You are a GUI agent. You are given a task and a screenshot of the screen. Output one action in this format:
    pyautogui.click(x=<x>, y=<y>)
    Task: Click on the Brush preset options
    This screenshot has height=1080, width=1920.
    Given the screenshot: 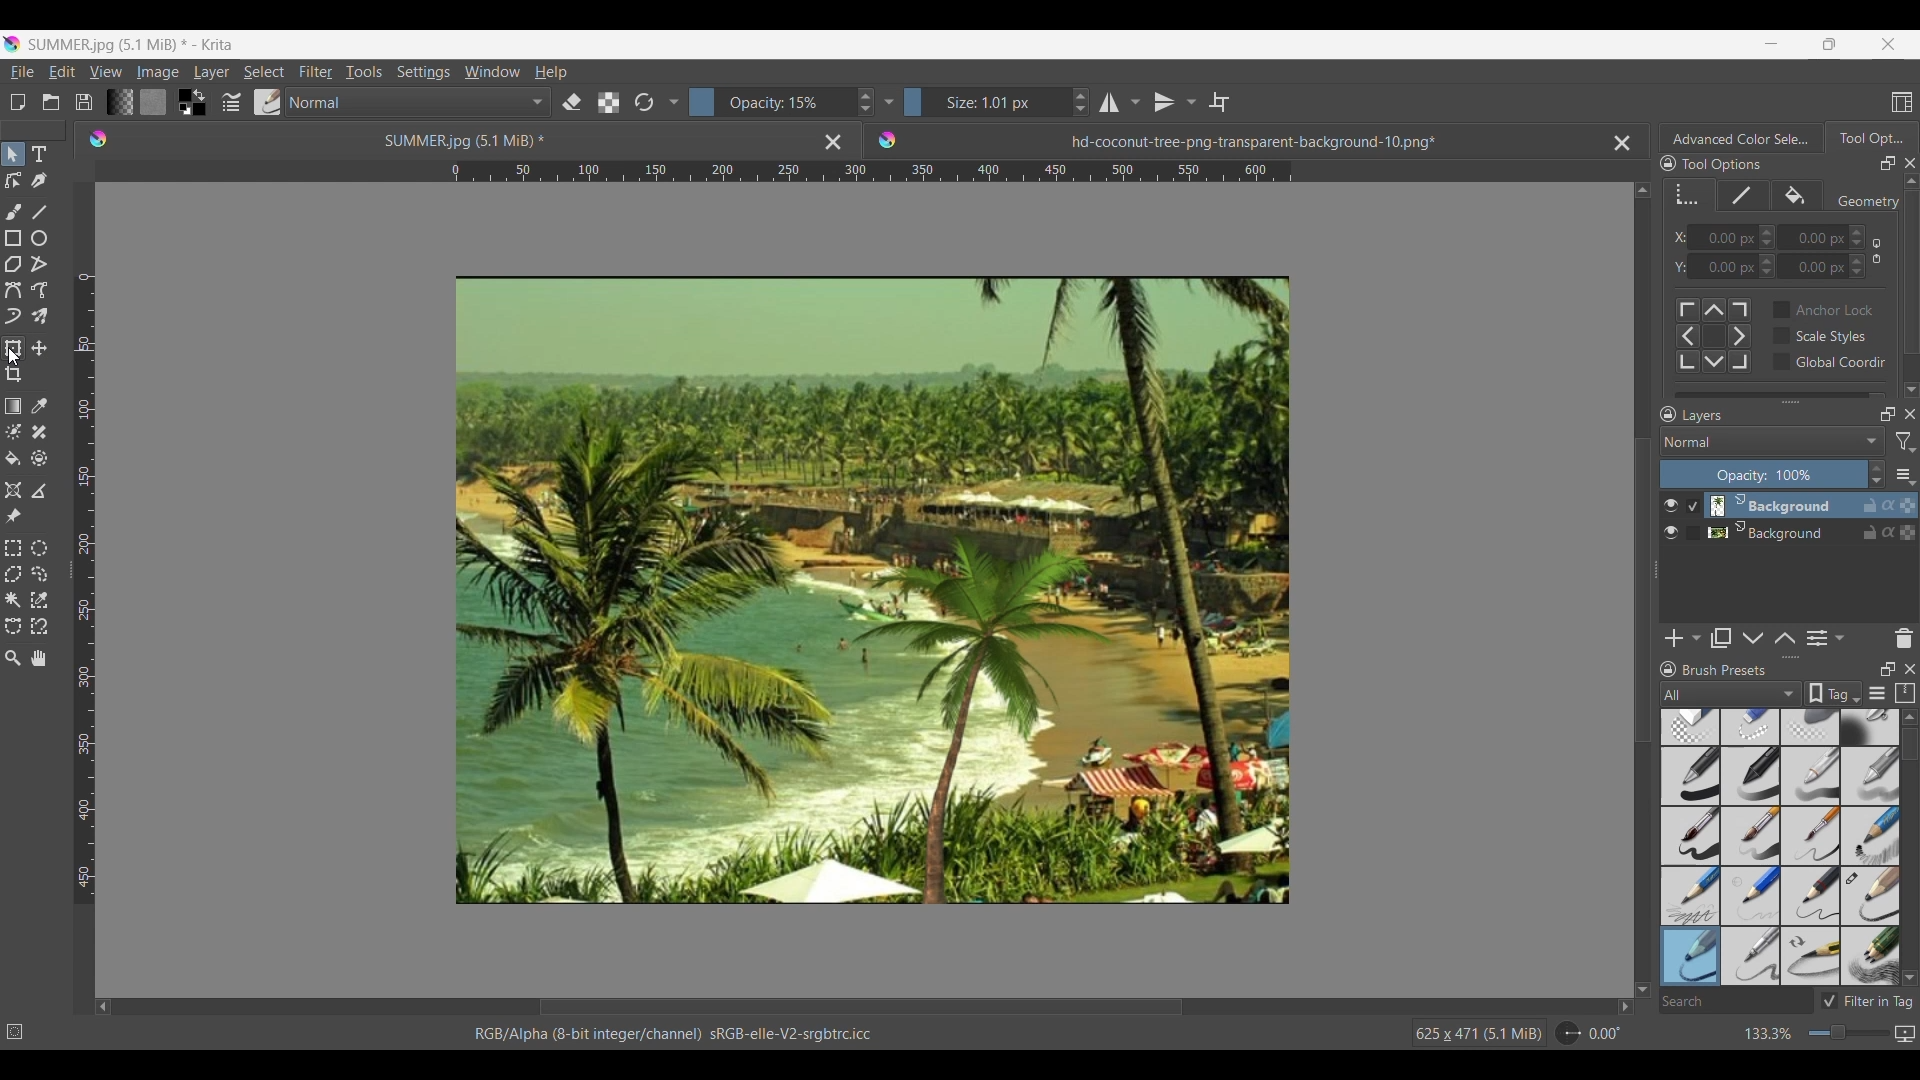 What is the action you would take?
    pyautogui.click(x=1667, y=694)
    